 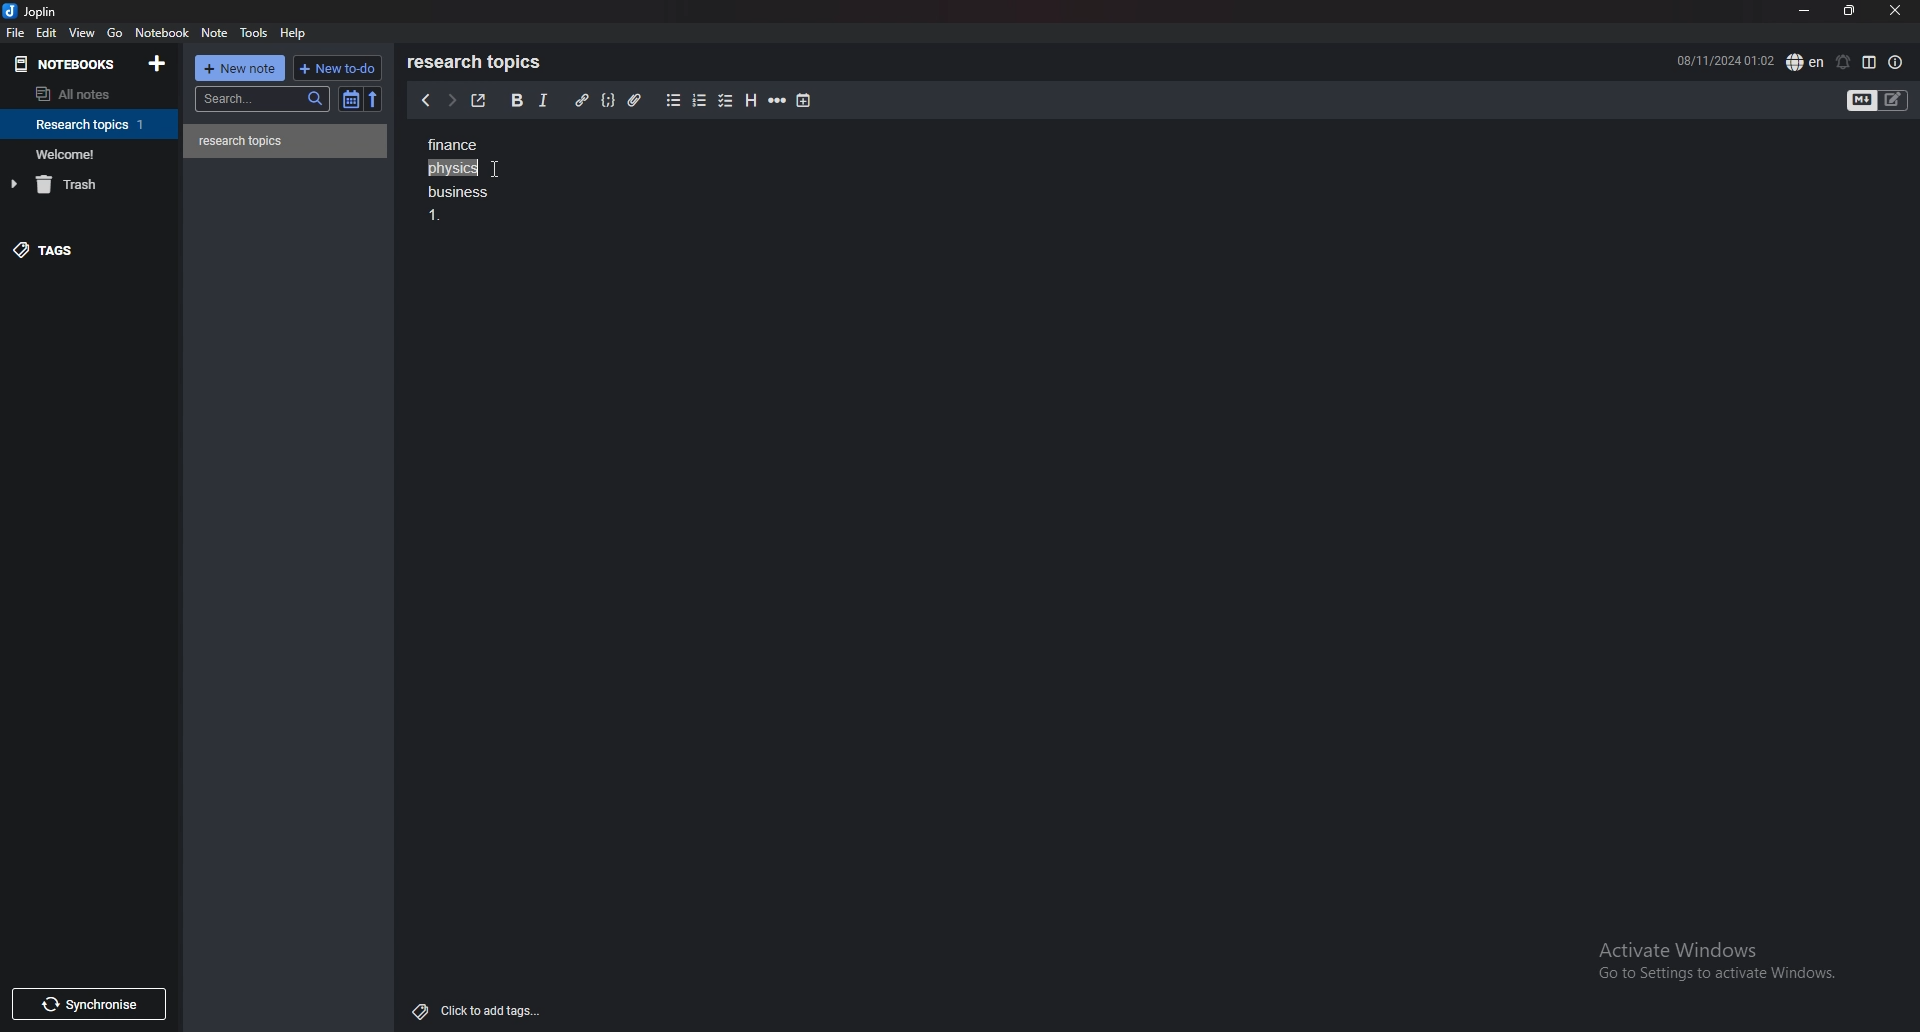 I want to click on Click to add tags, so click(x=472, y=1010).